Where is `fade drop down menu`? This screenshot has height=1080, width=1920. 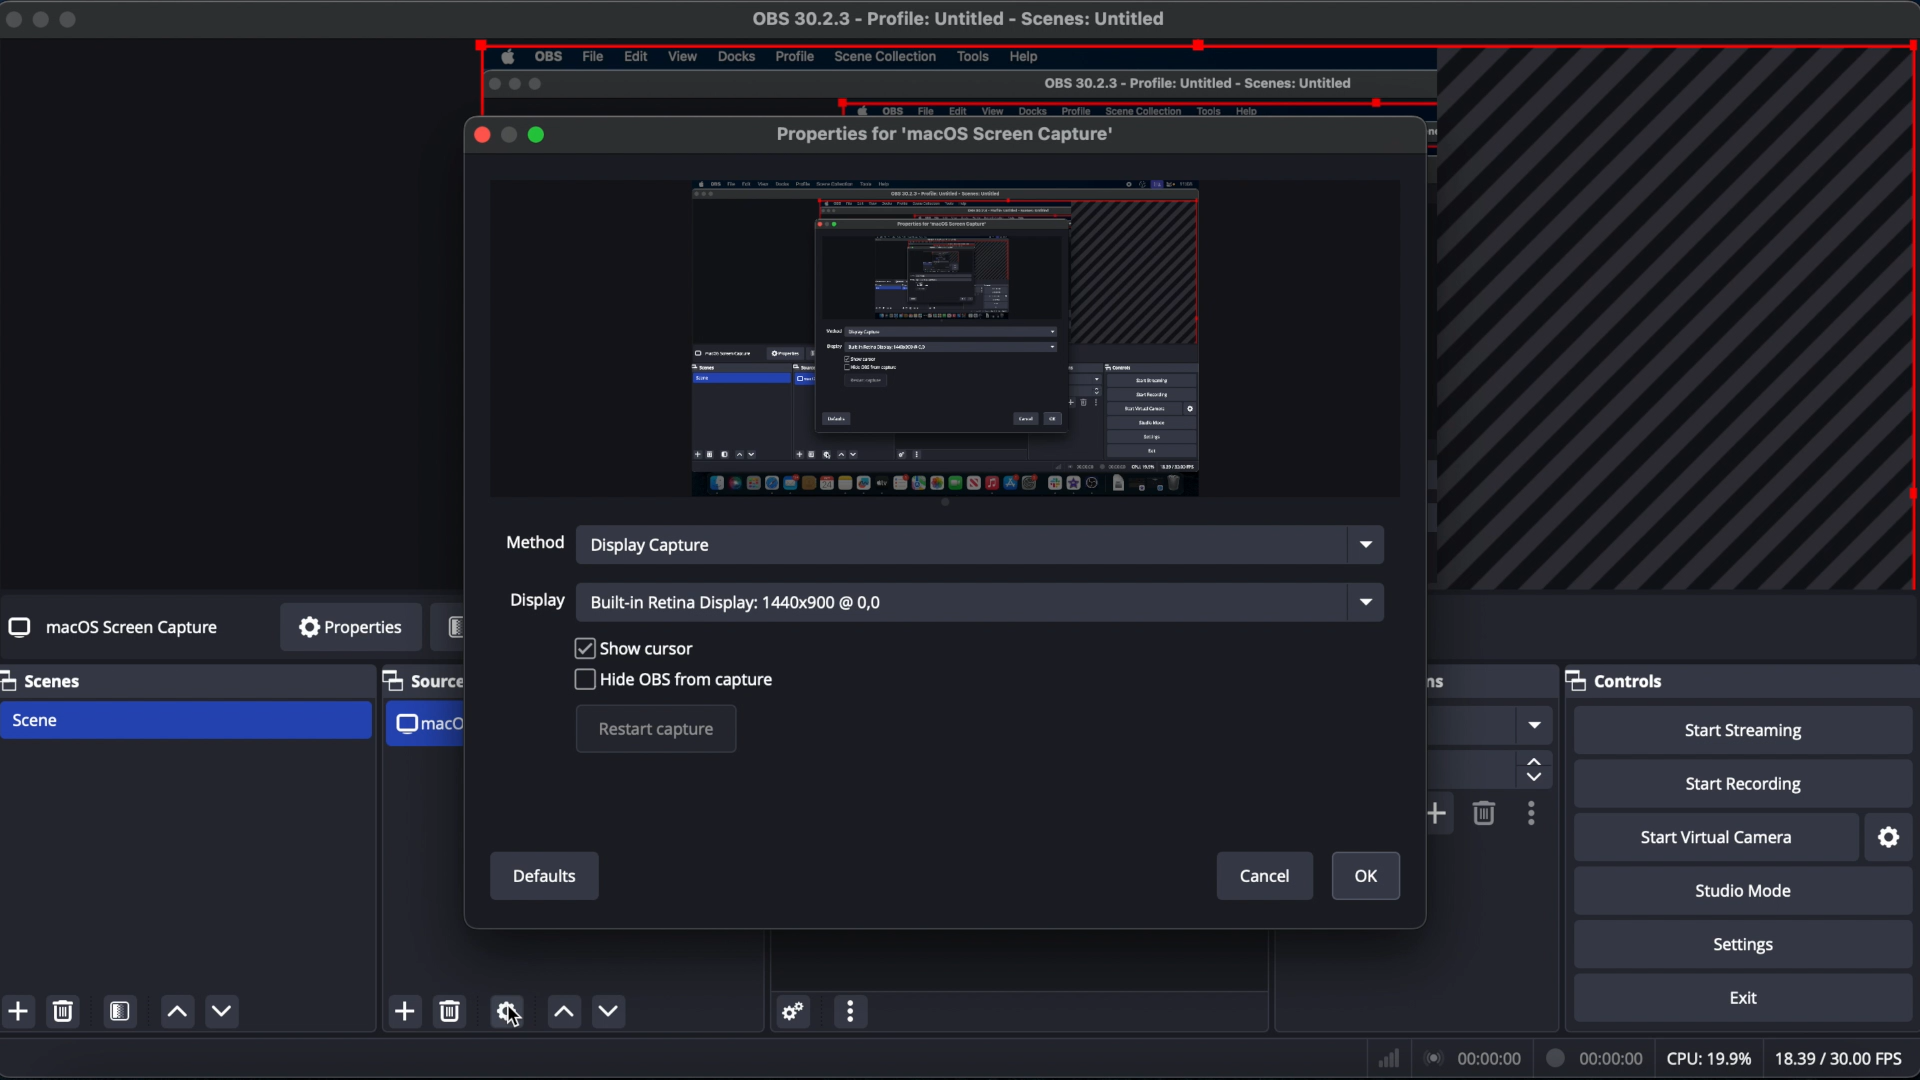
fade drop down menu is located at coordinates (1534, 724).